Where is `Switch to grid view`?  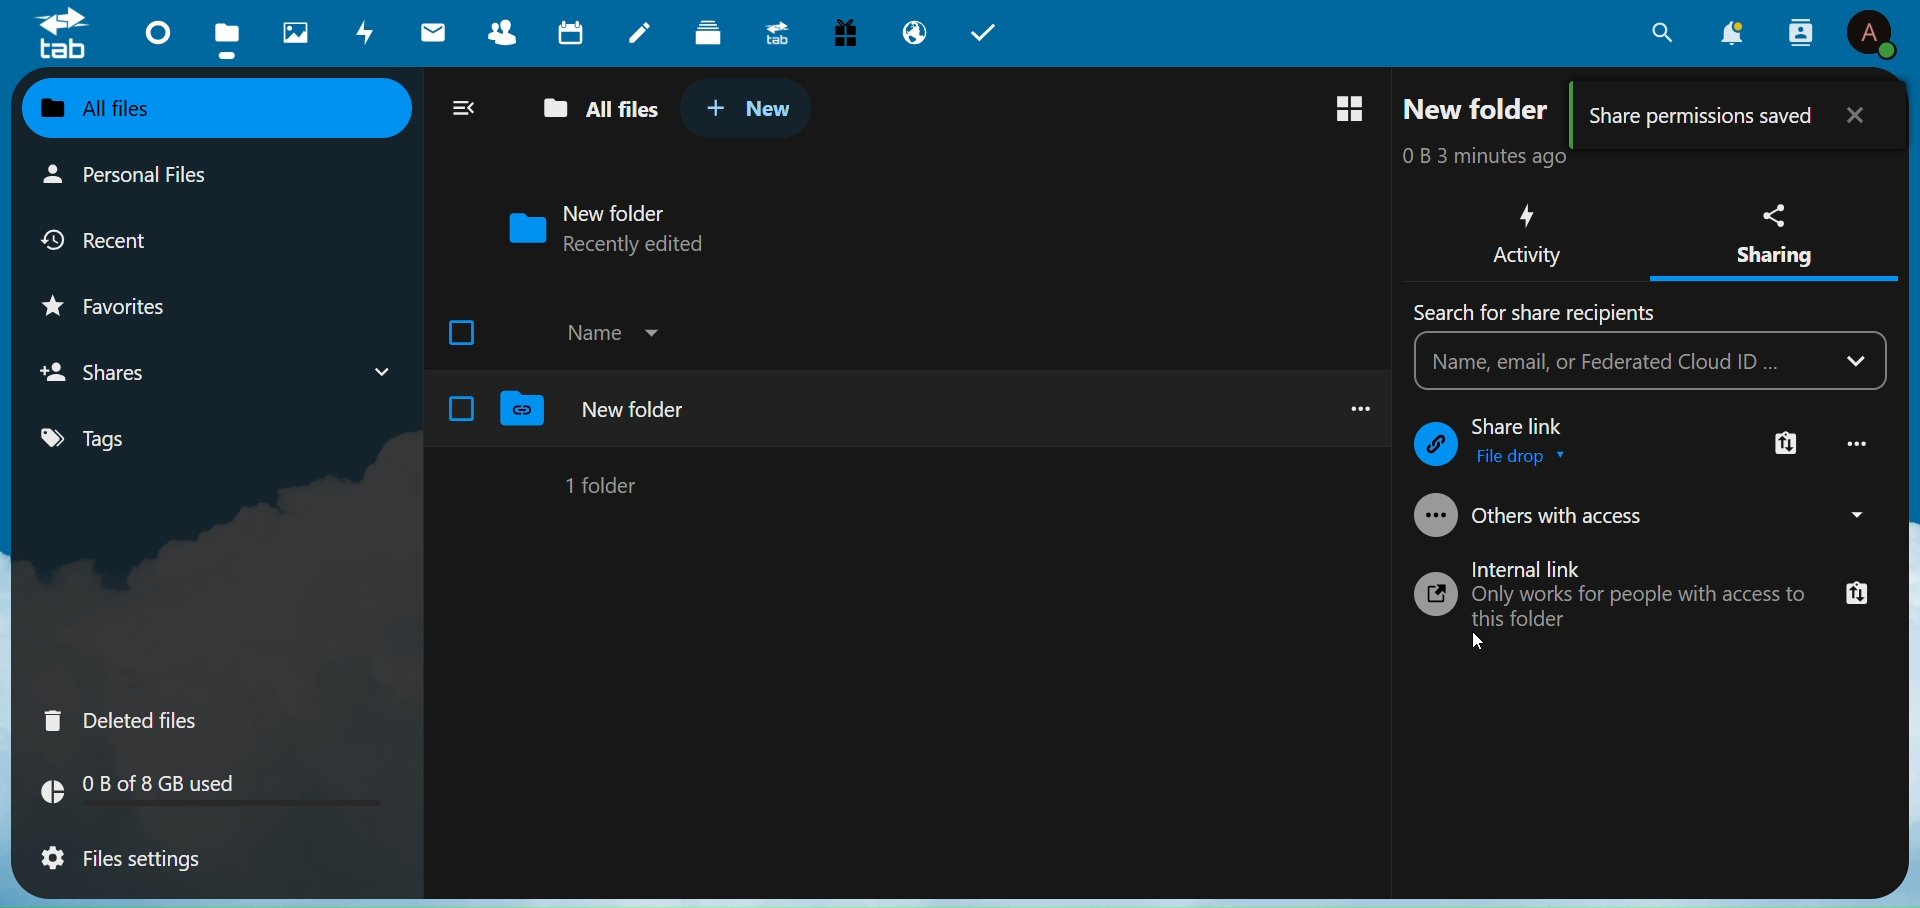
Switch to grid view is located at coordinates (1351, 109).